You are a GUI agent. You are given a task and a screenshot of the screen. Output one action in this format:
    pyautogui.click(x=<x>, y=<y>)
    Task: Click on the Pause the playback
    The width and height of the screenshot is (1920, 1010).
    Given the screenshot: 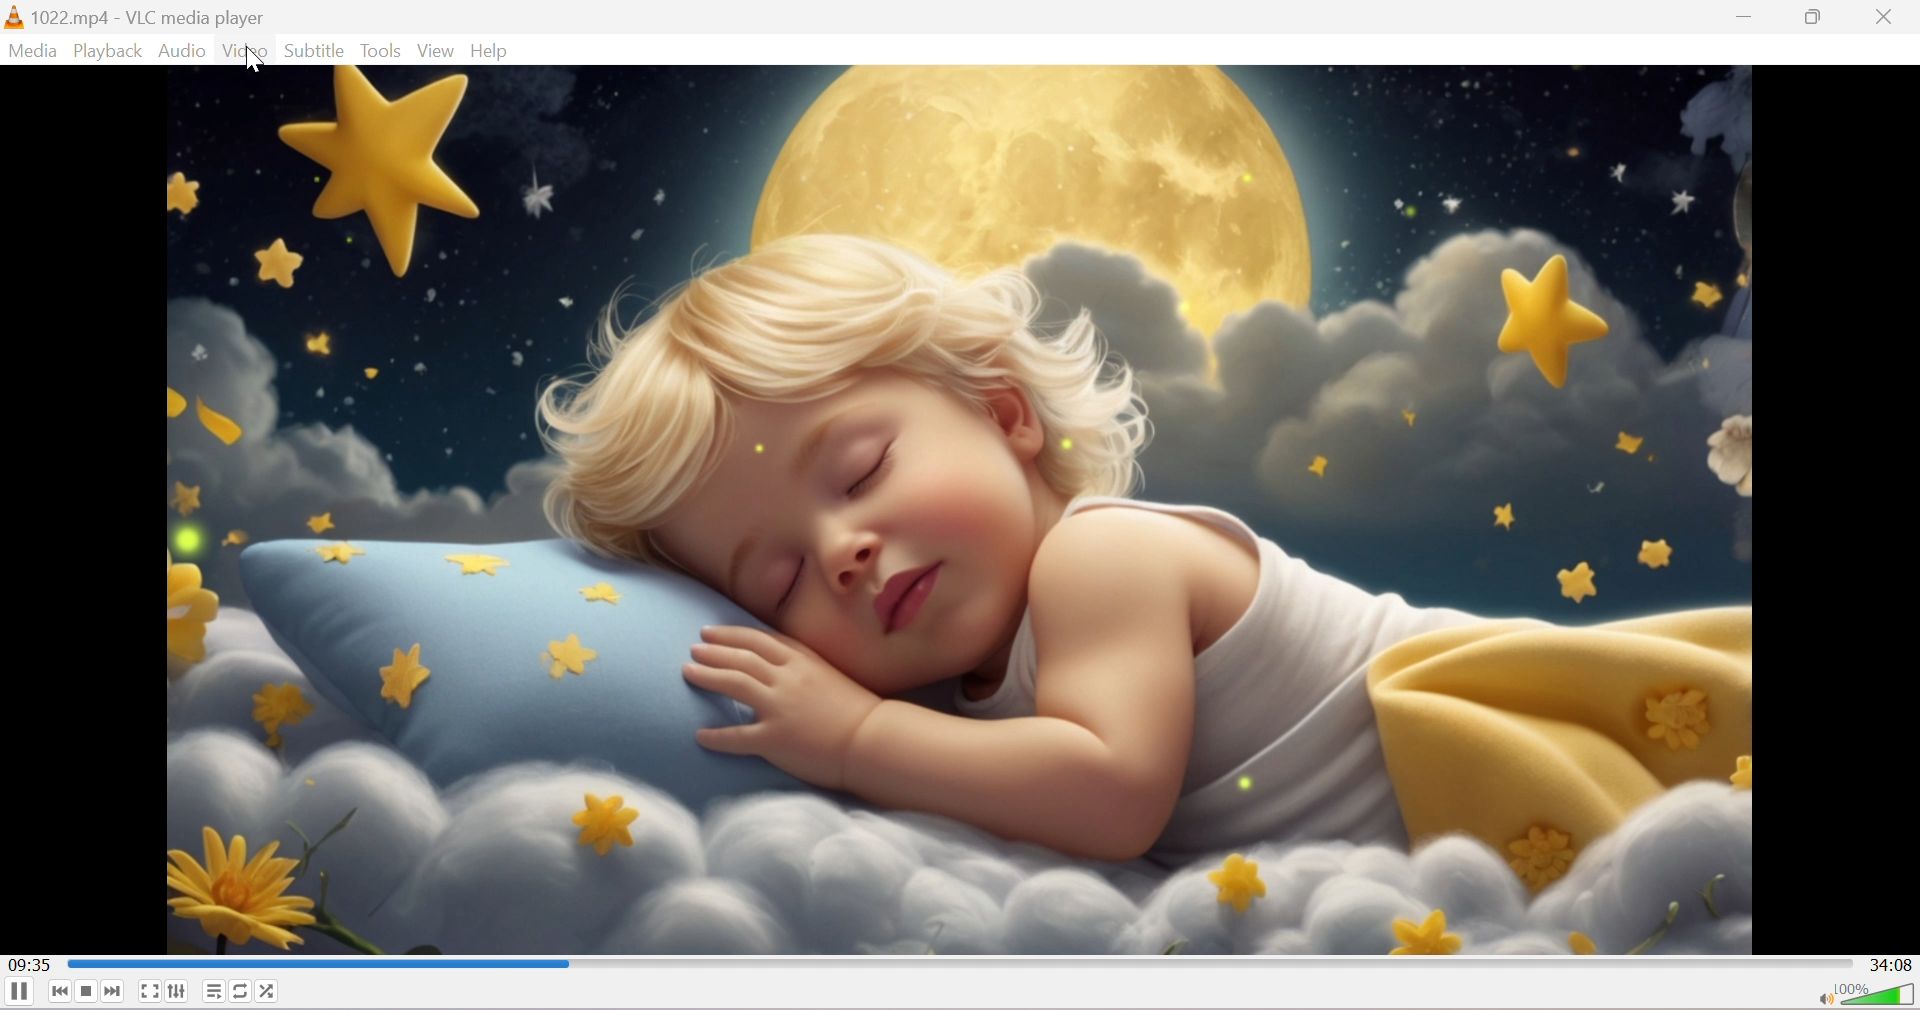 What is the action you would take?
    pyautogui.click(x=18, y=995)
    